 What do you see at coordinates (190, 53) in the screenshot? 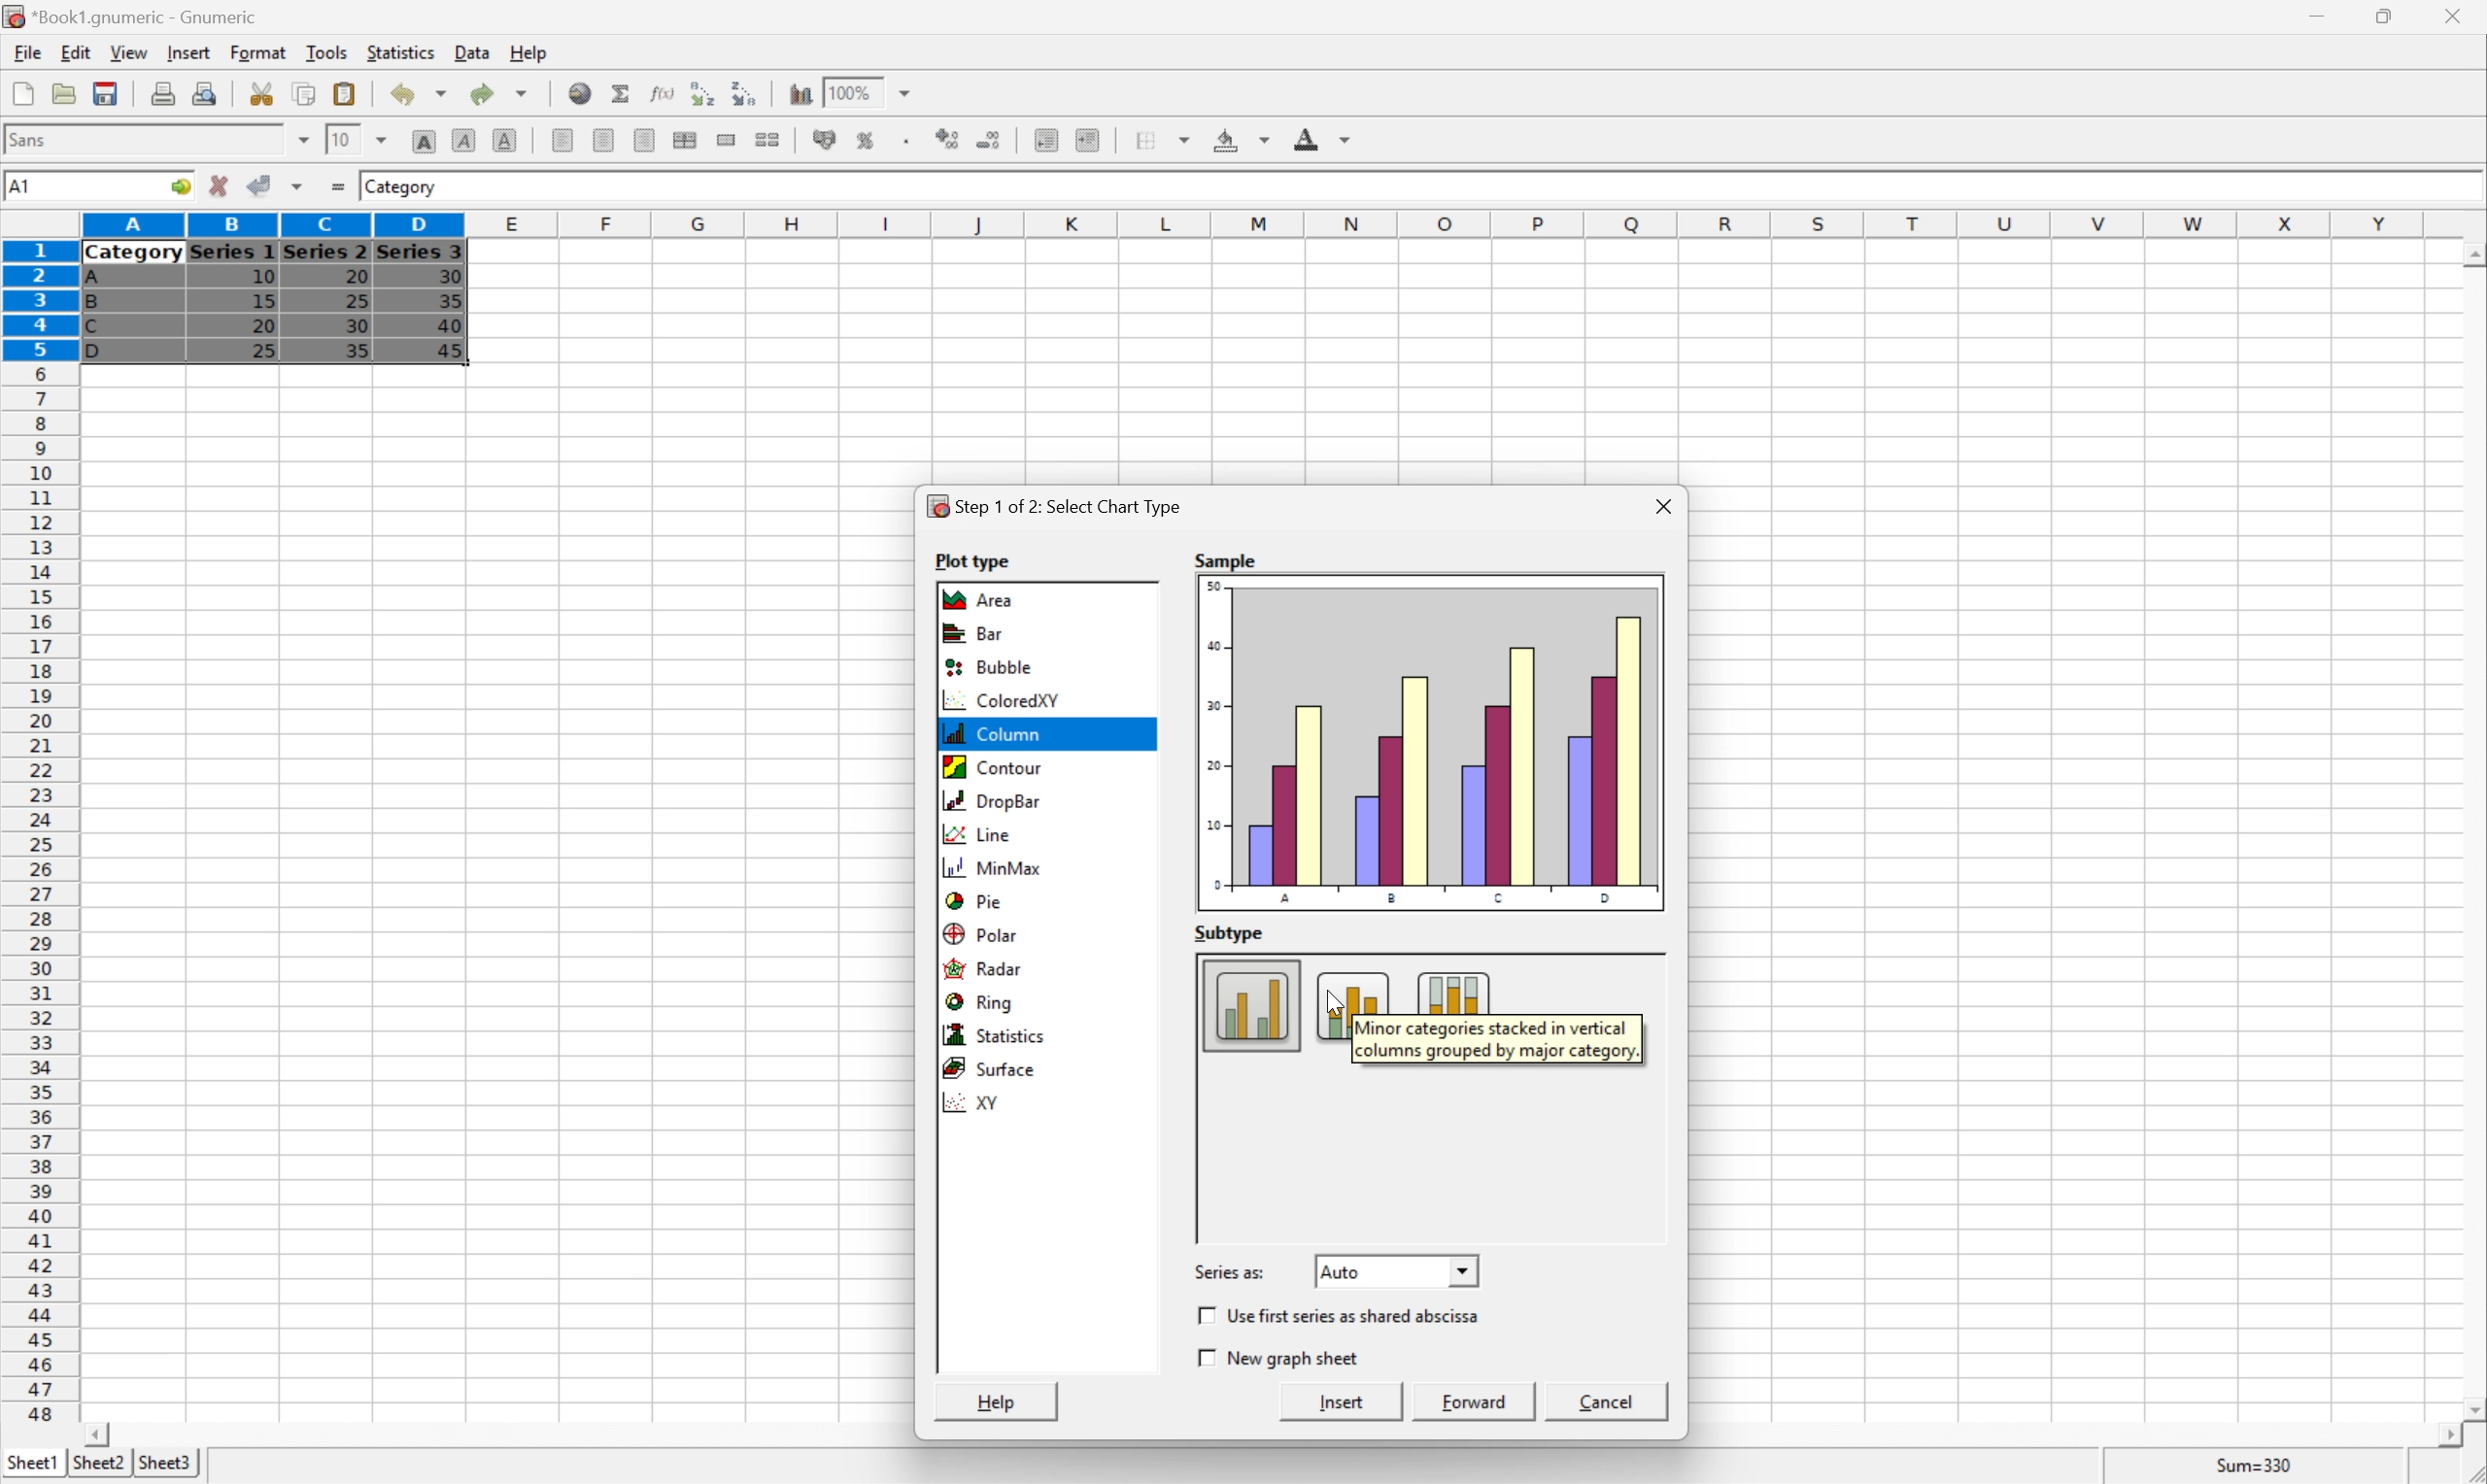
I see `Insert` at bounding box center [190, 53].